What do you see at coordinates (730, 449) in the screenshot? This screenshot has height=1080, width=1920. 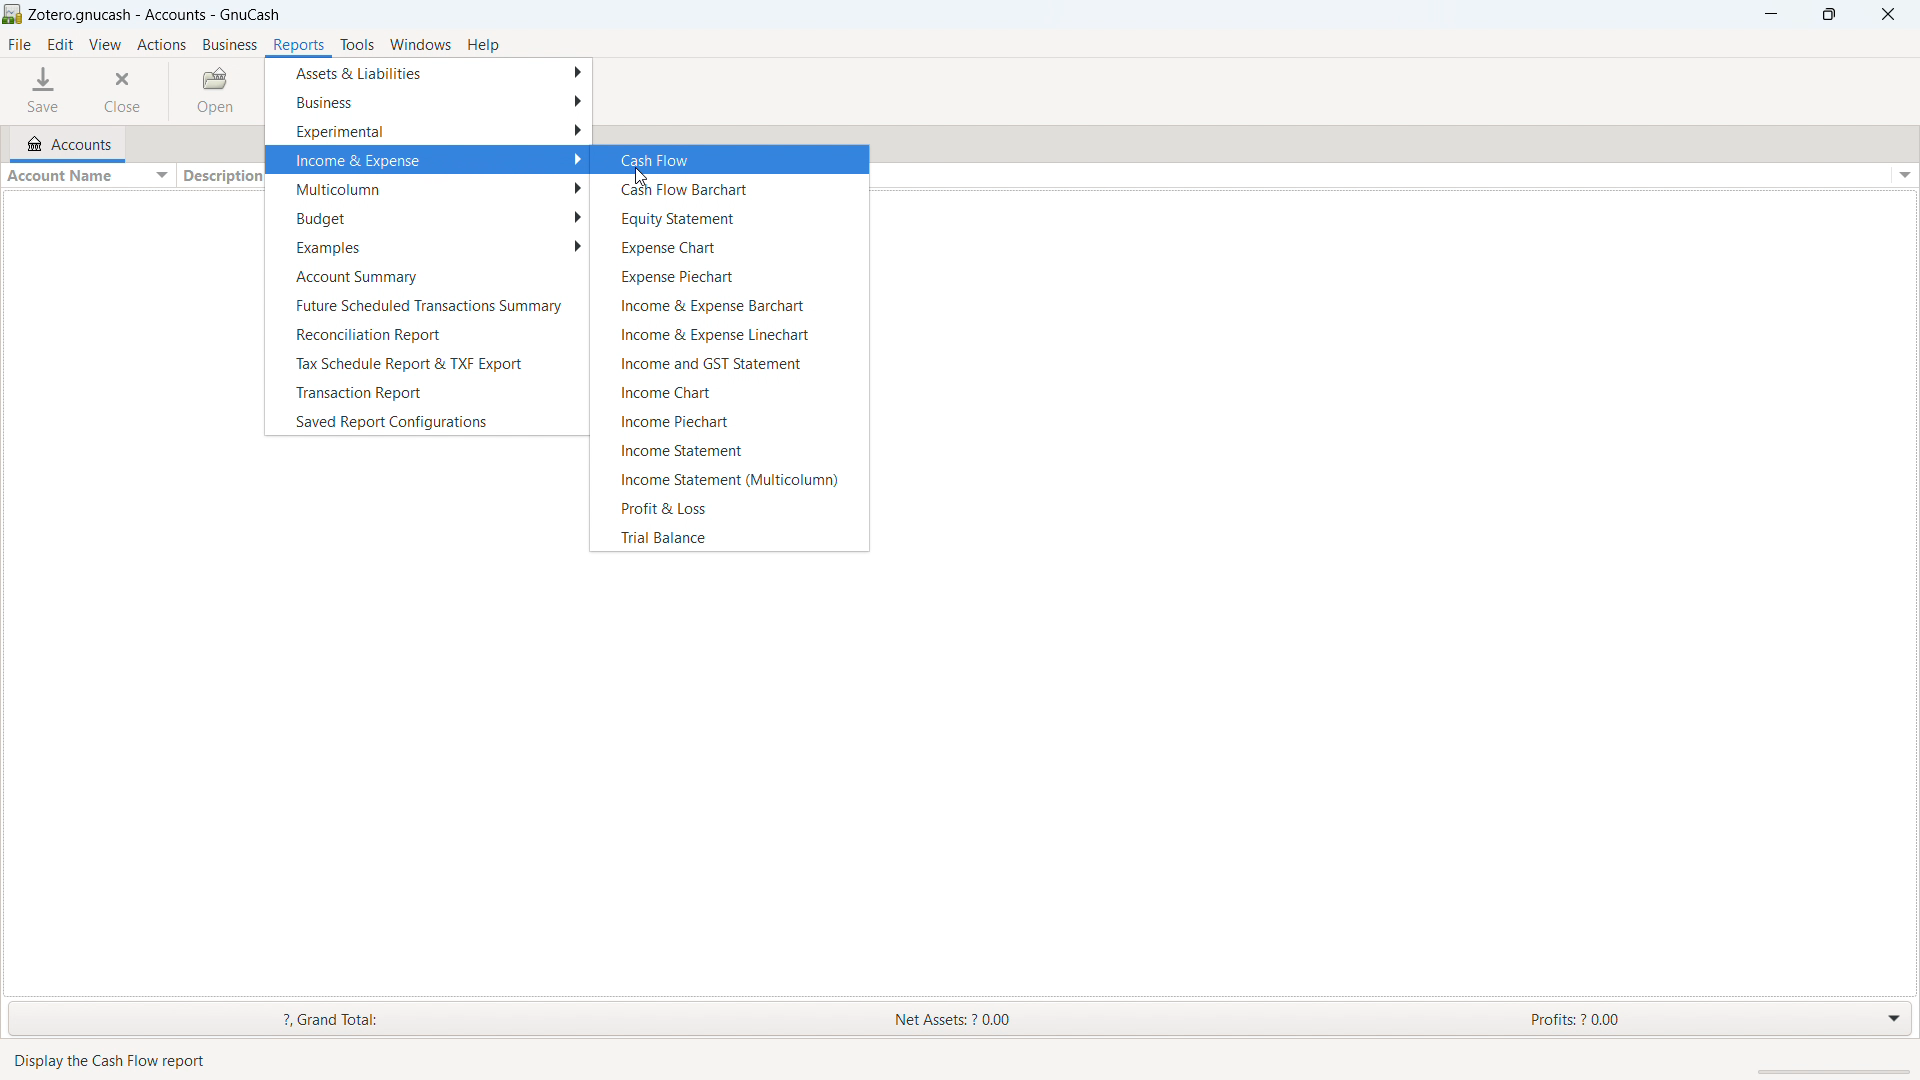 I see `income statement` at bounding box center [730, 449].